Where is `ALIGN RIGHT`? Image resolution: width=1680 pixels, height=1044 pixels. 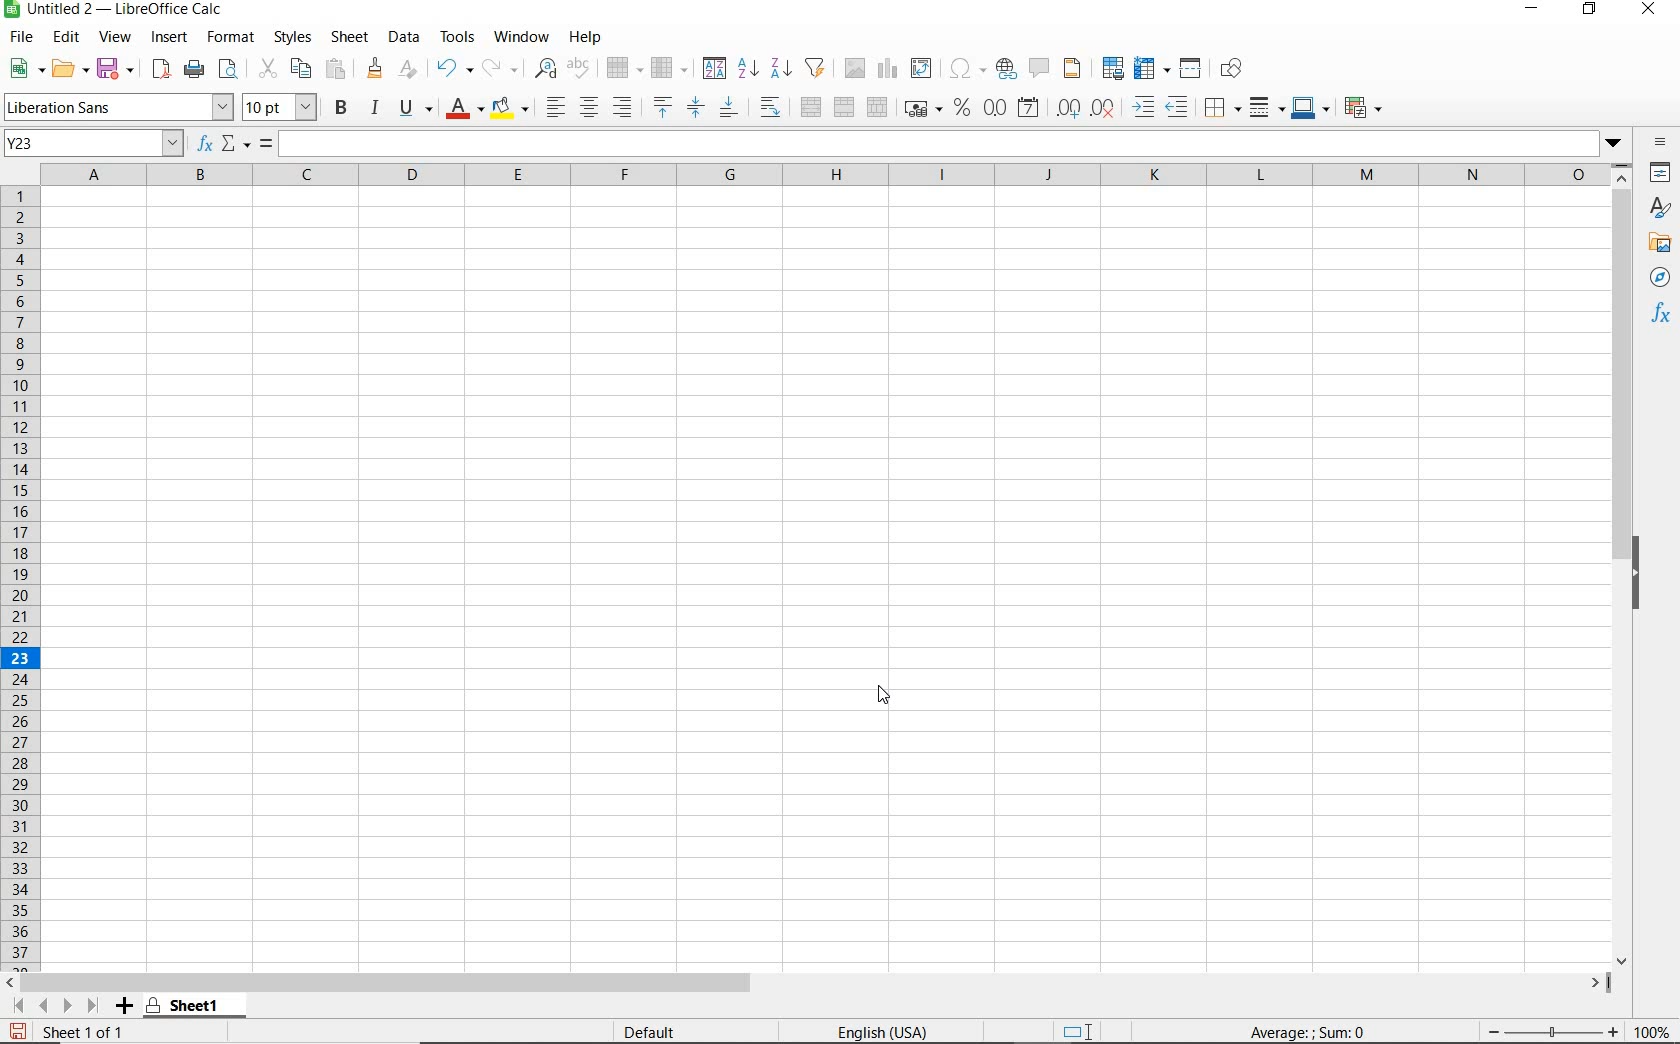 ALIGN RIGHT is located at coordinates (622, 108).